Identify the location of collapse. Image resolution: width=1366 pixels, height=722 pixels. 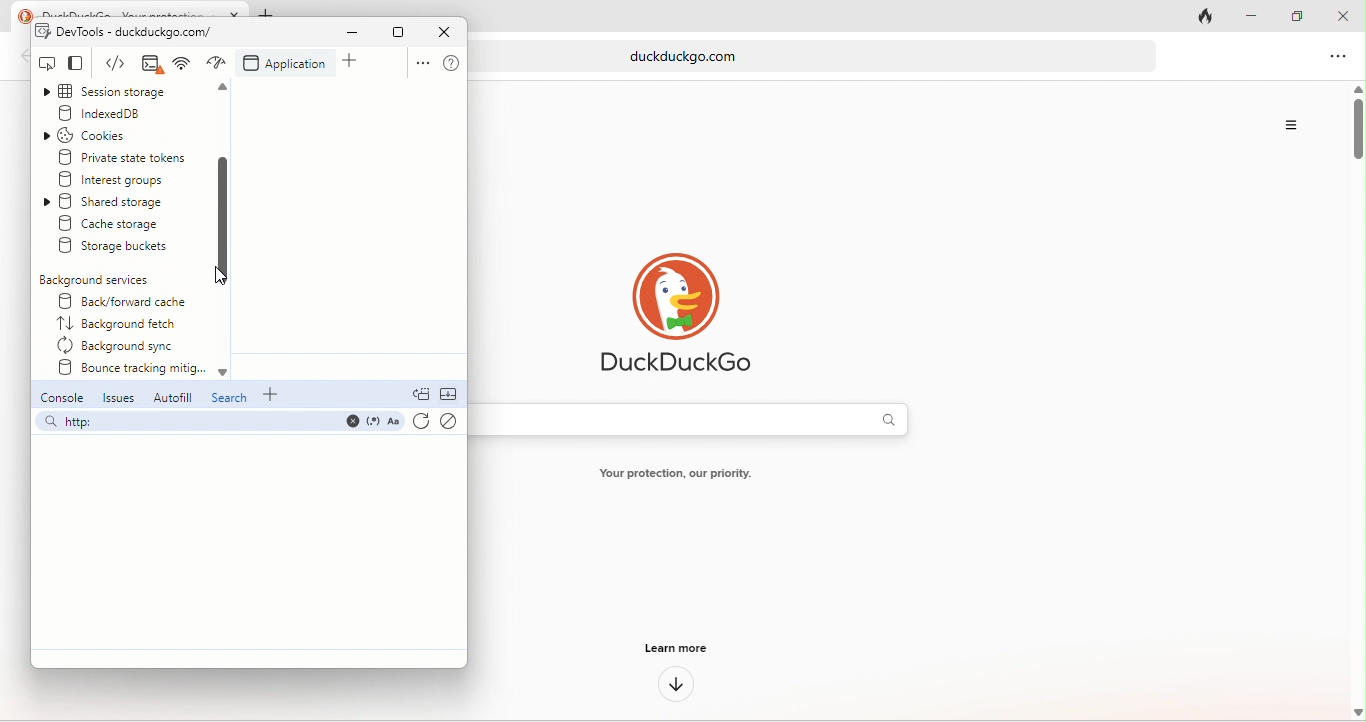
(452, 396).